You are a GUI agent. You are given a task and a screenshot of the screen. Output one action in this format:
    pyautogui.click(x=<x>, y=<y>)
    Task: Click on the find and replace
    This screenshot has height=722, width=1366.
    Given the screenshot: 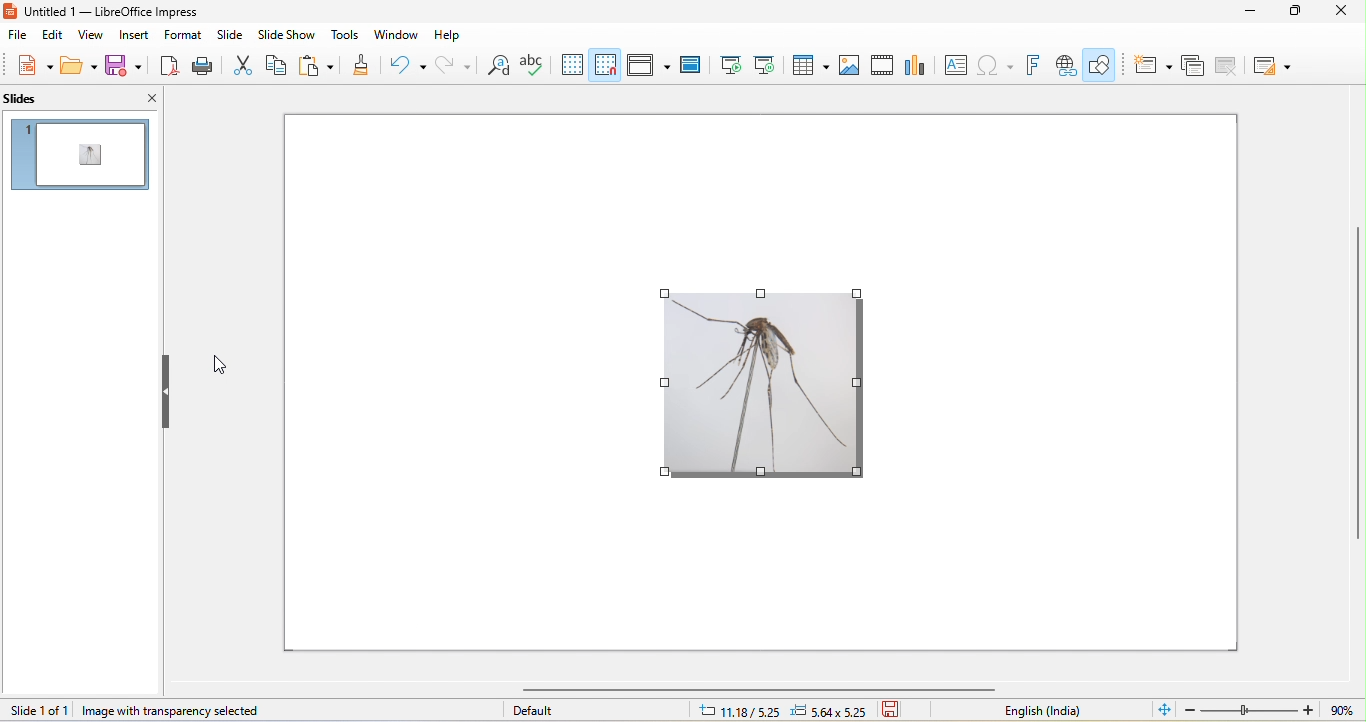 What is the action you would take?
    pyautogui.click(x=498, y=64)
    